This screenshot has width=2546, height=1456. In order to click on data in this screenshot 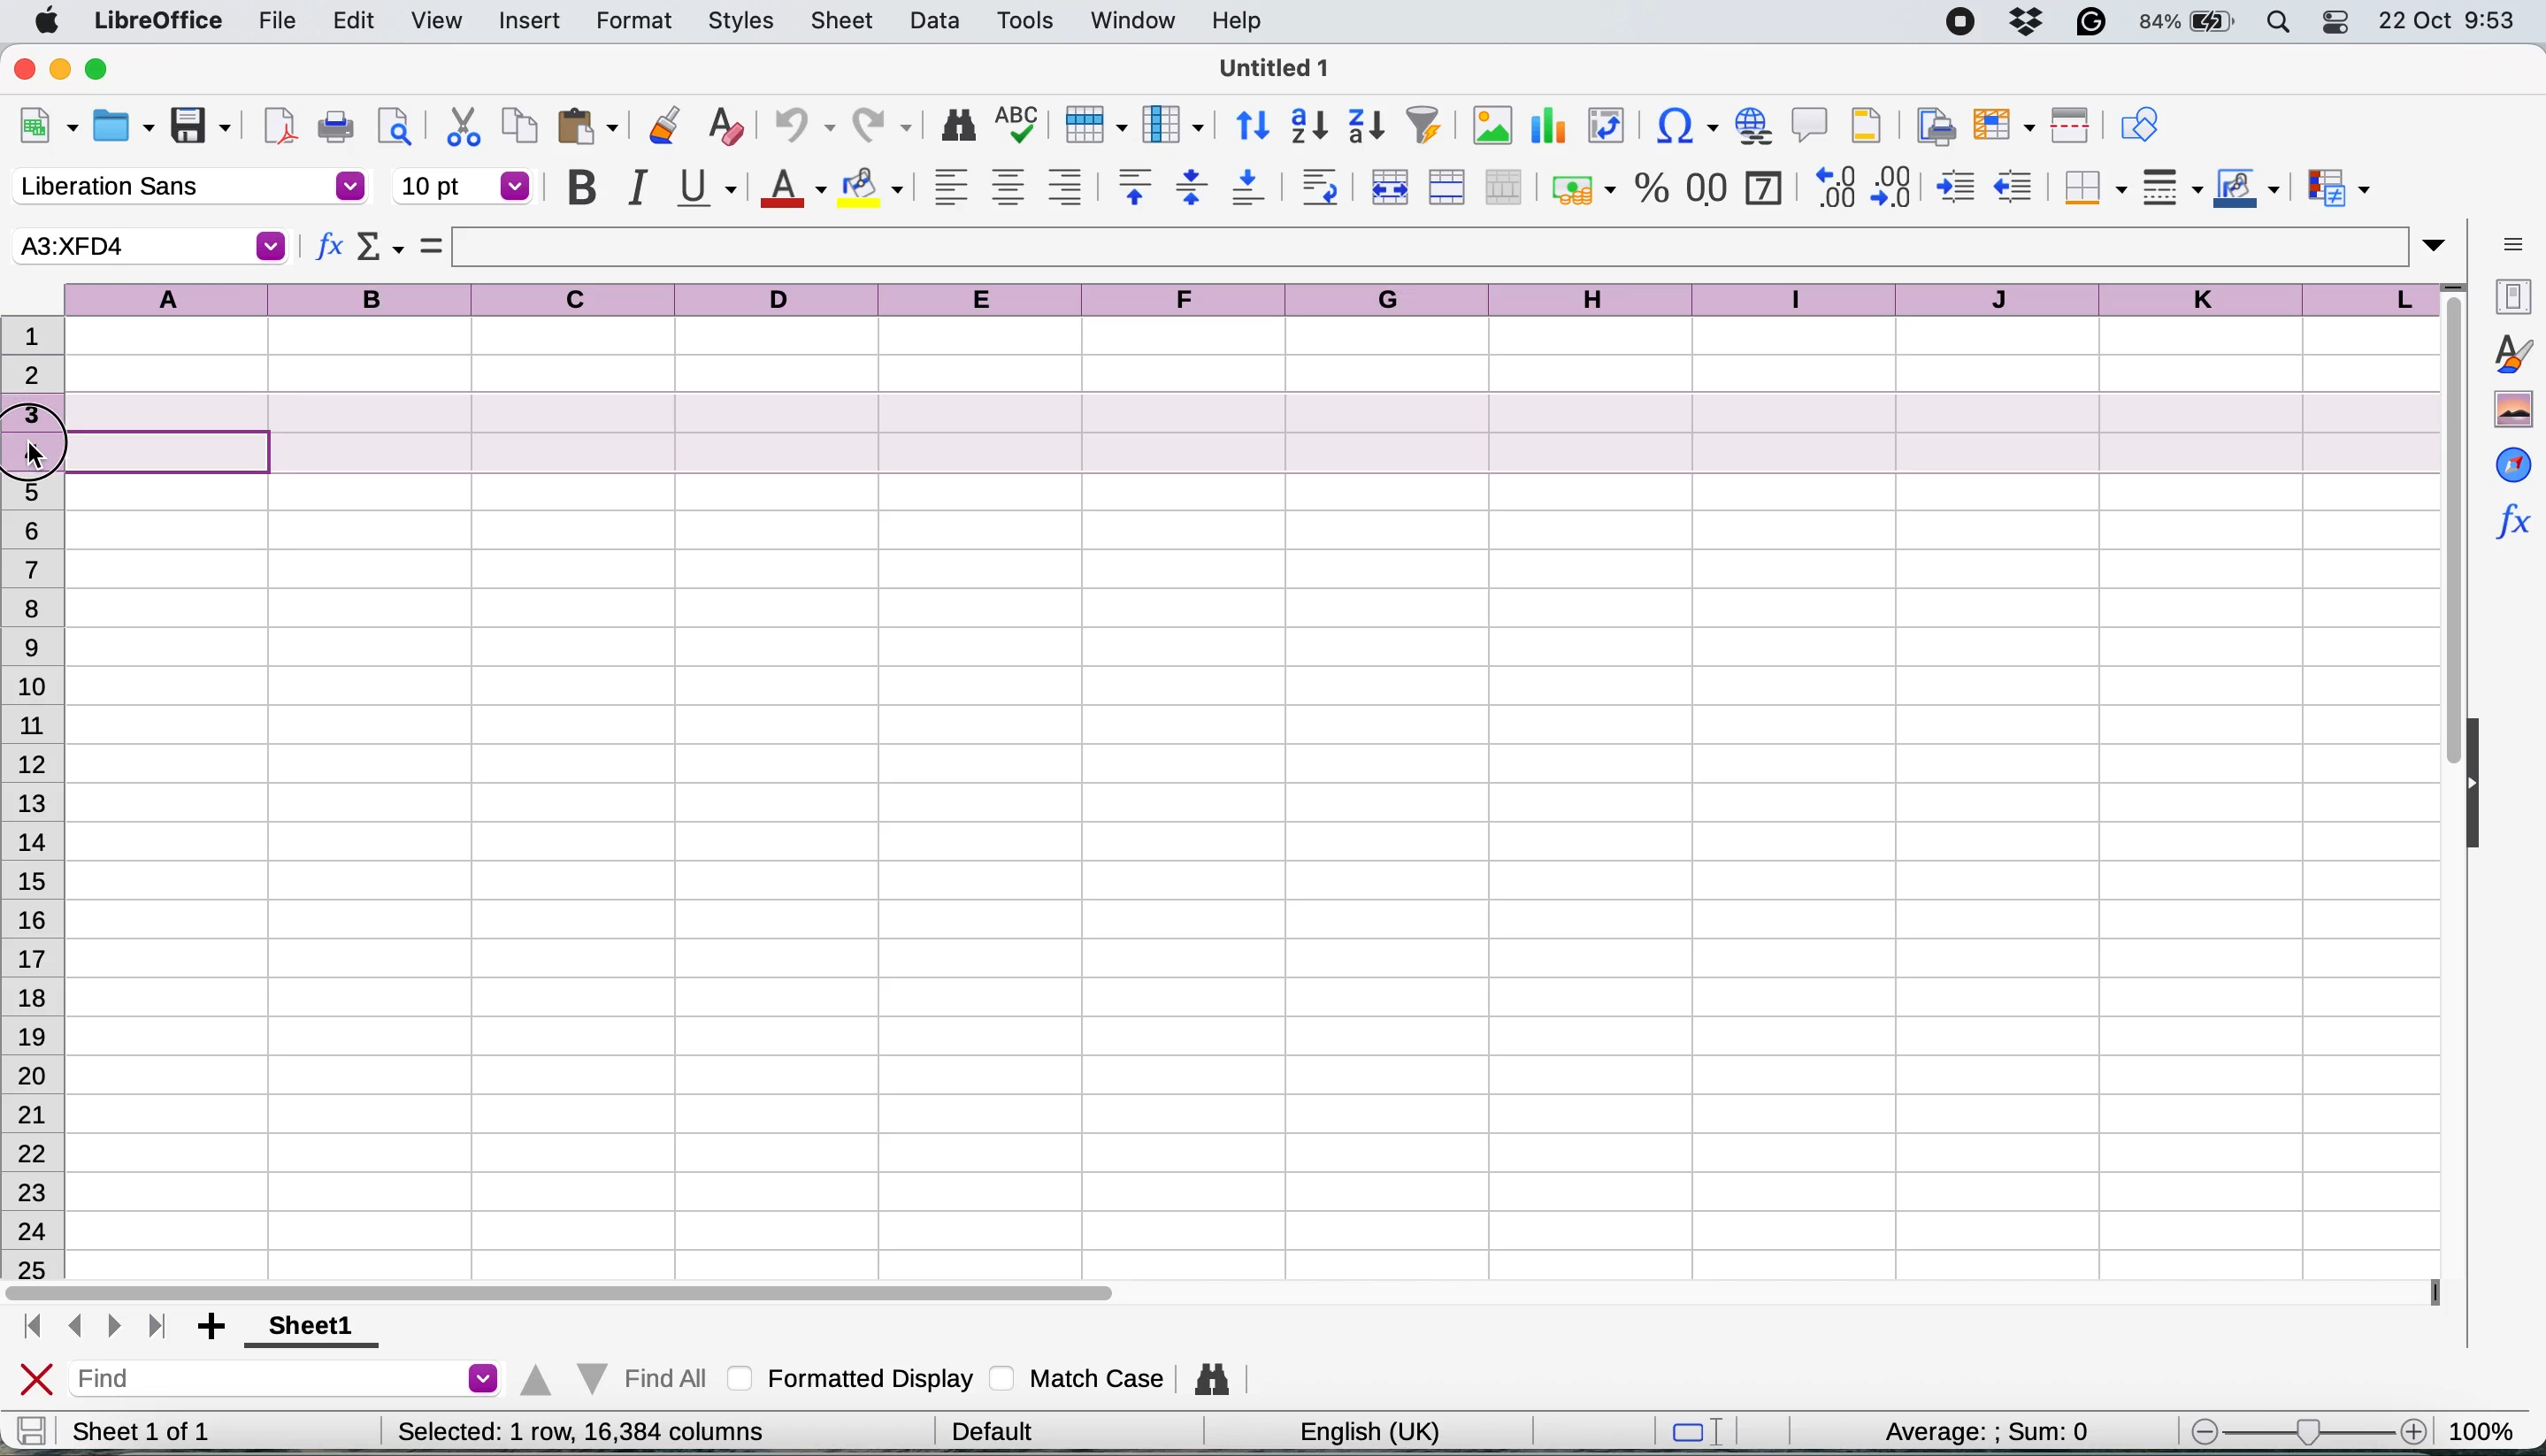, I will do `click(939, 20)`.